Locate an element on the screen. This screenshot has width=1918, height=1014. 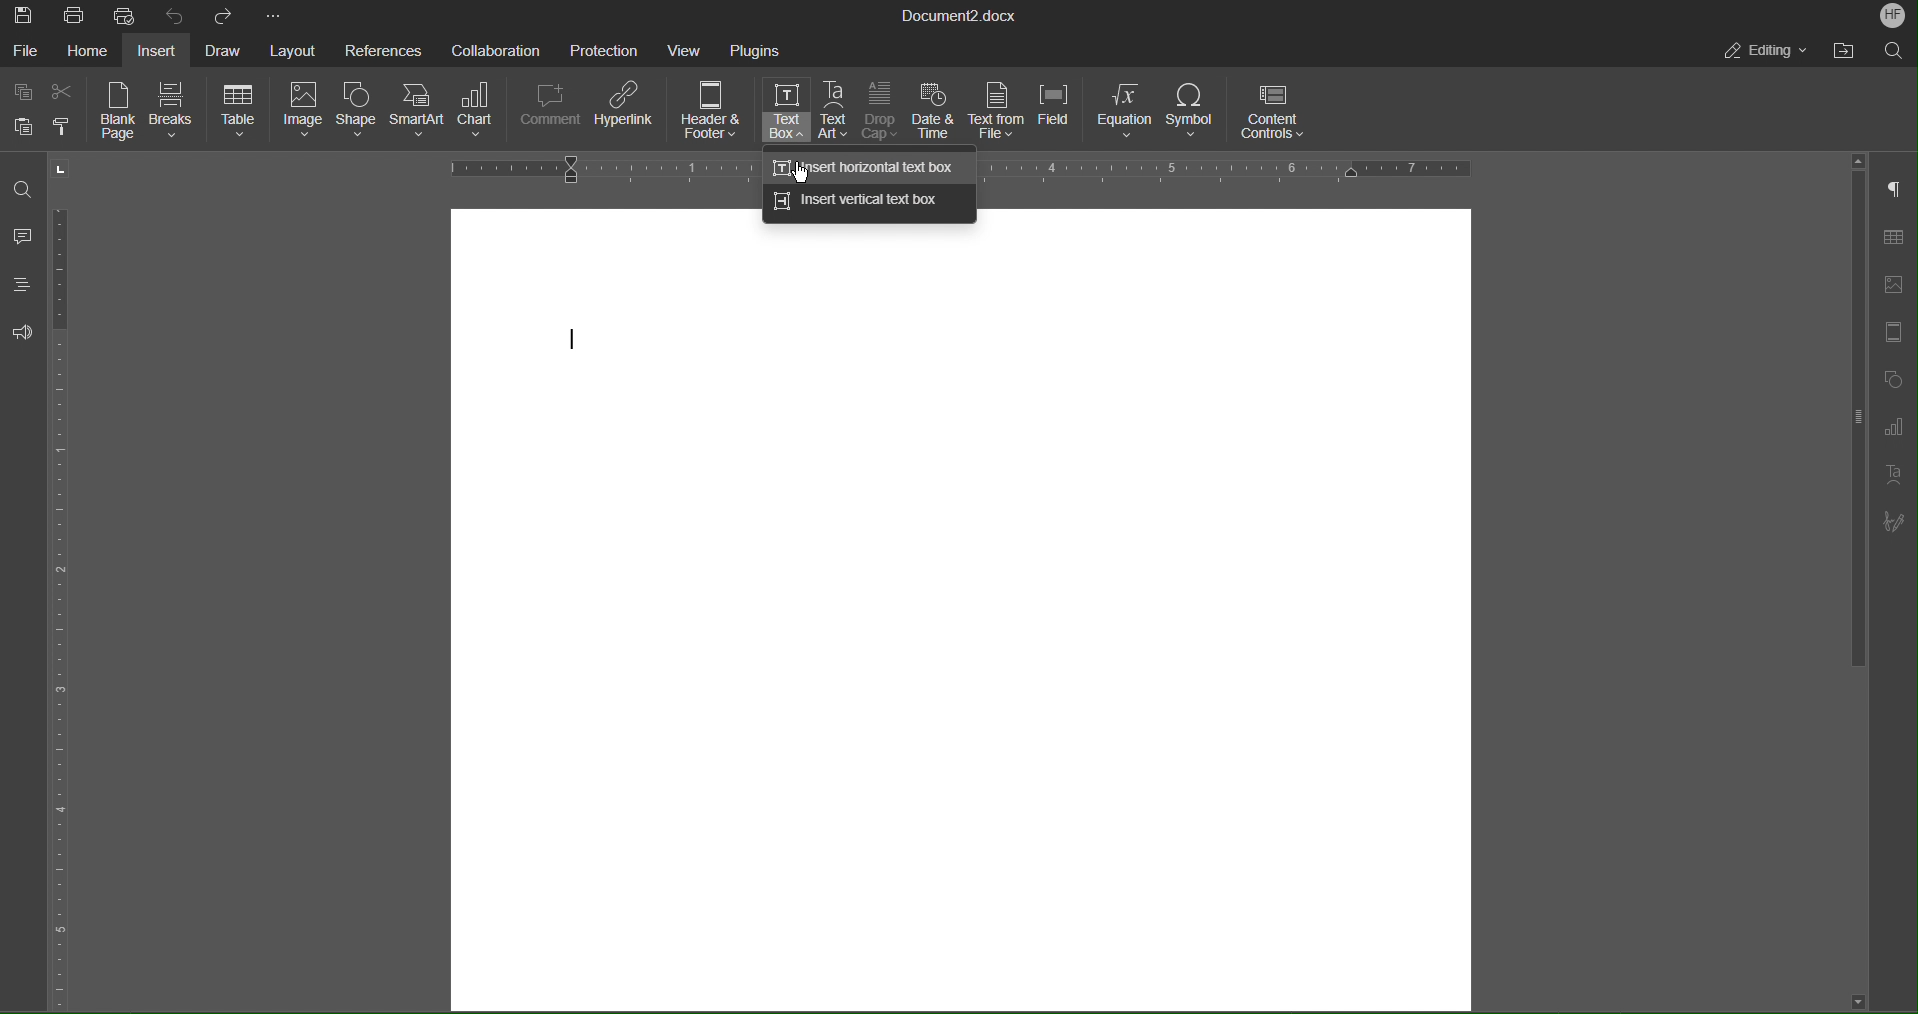
References is located at coordinates (380, 49).